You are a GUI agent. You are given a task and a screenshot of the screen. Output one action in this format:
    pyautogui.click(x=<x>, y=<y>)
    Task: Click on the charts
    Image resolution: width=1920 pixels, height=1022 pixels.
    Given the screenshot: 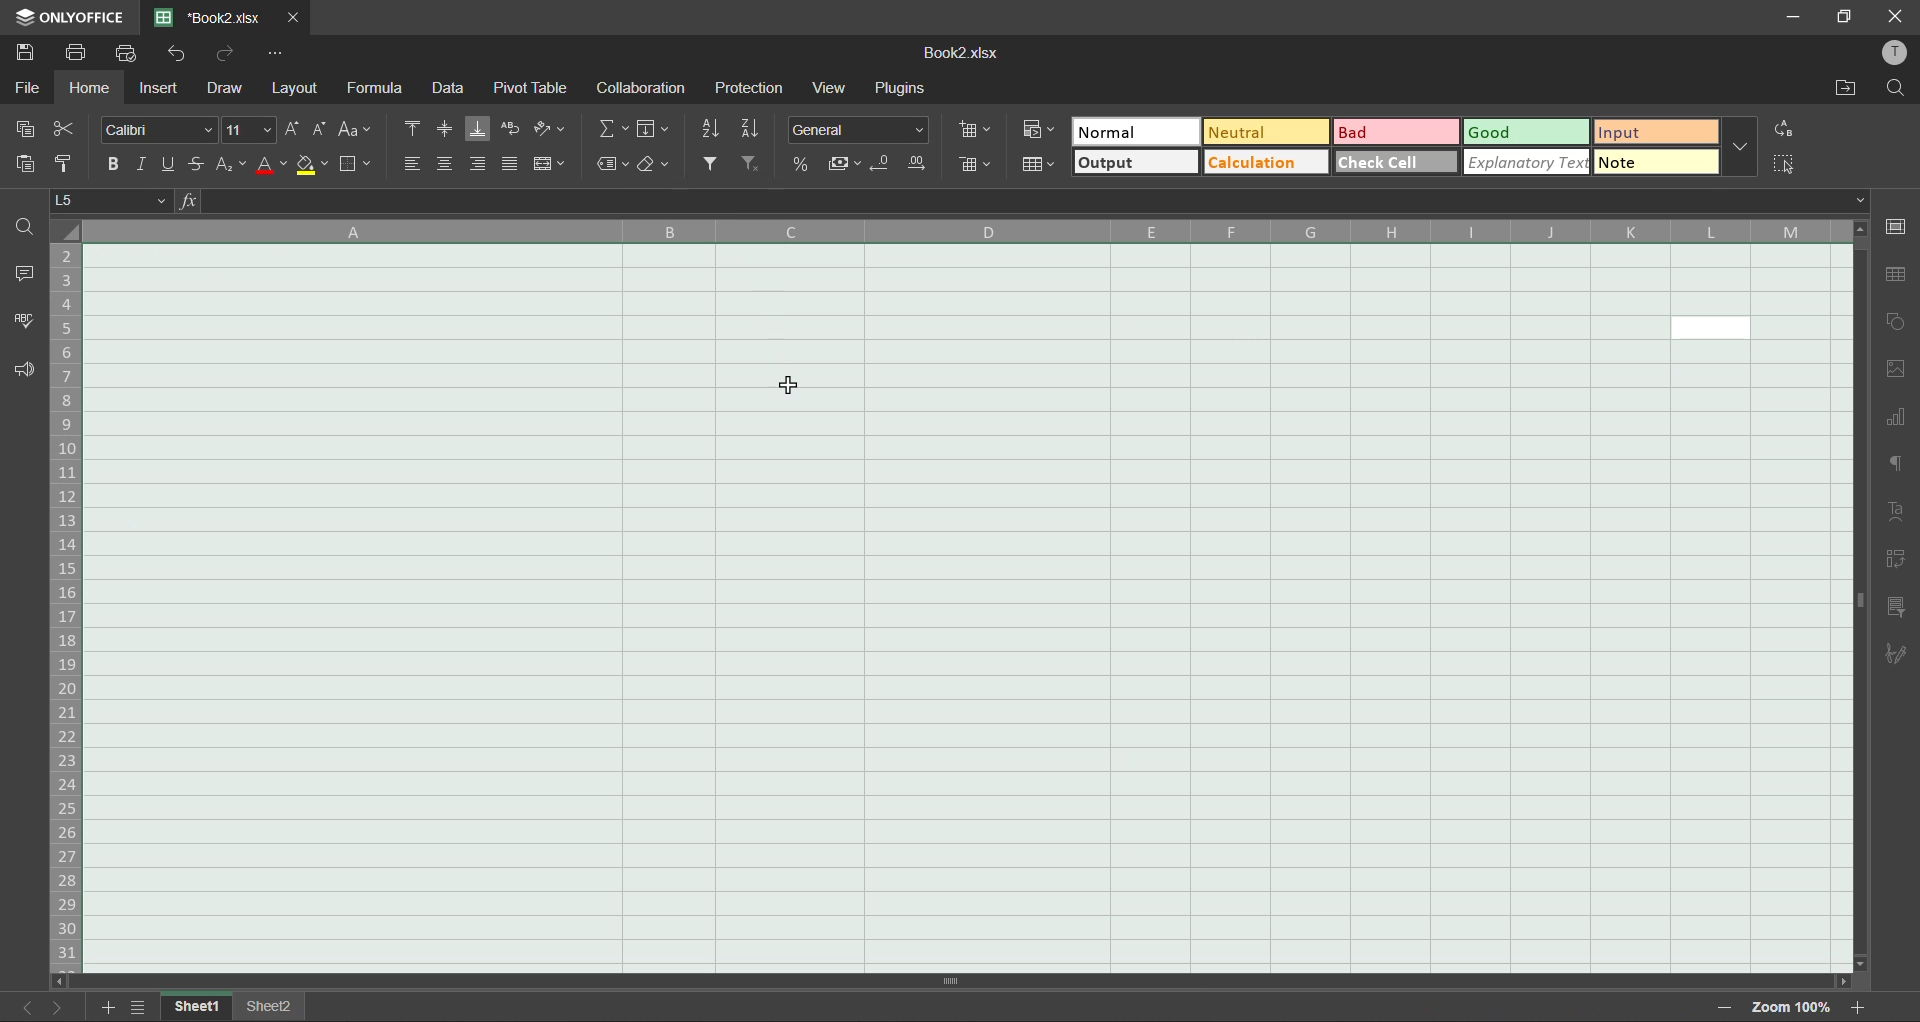 What is the action you would take?
    pyautogui.click(x=1895, y=421)
    